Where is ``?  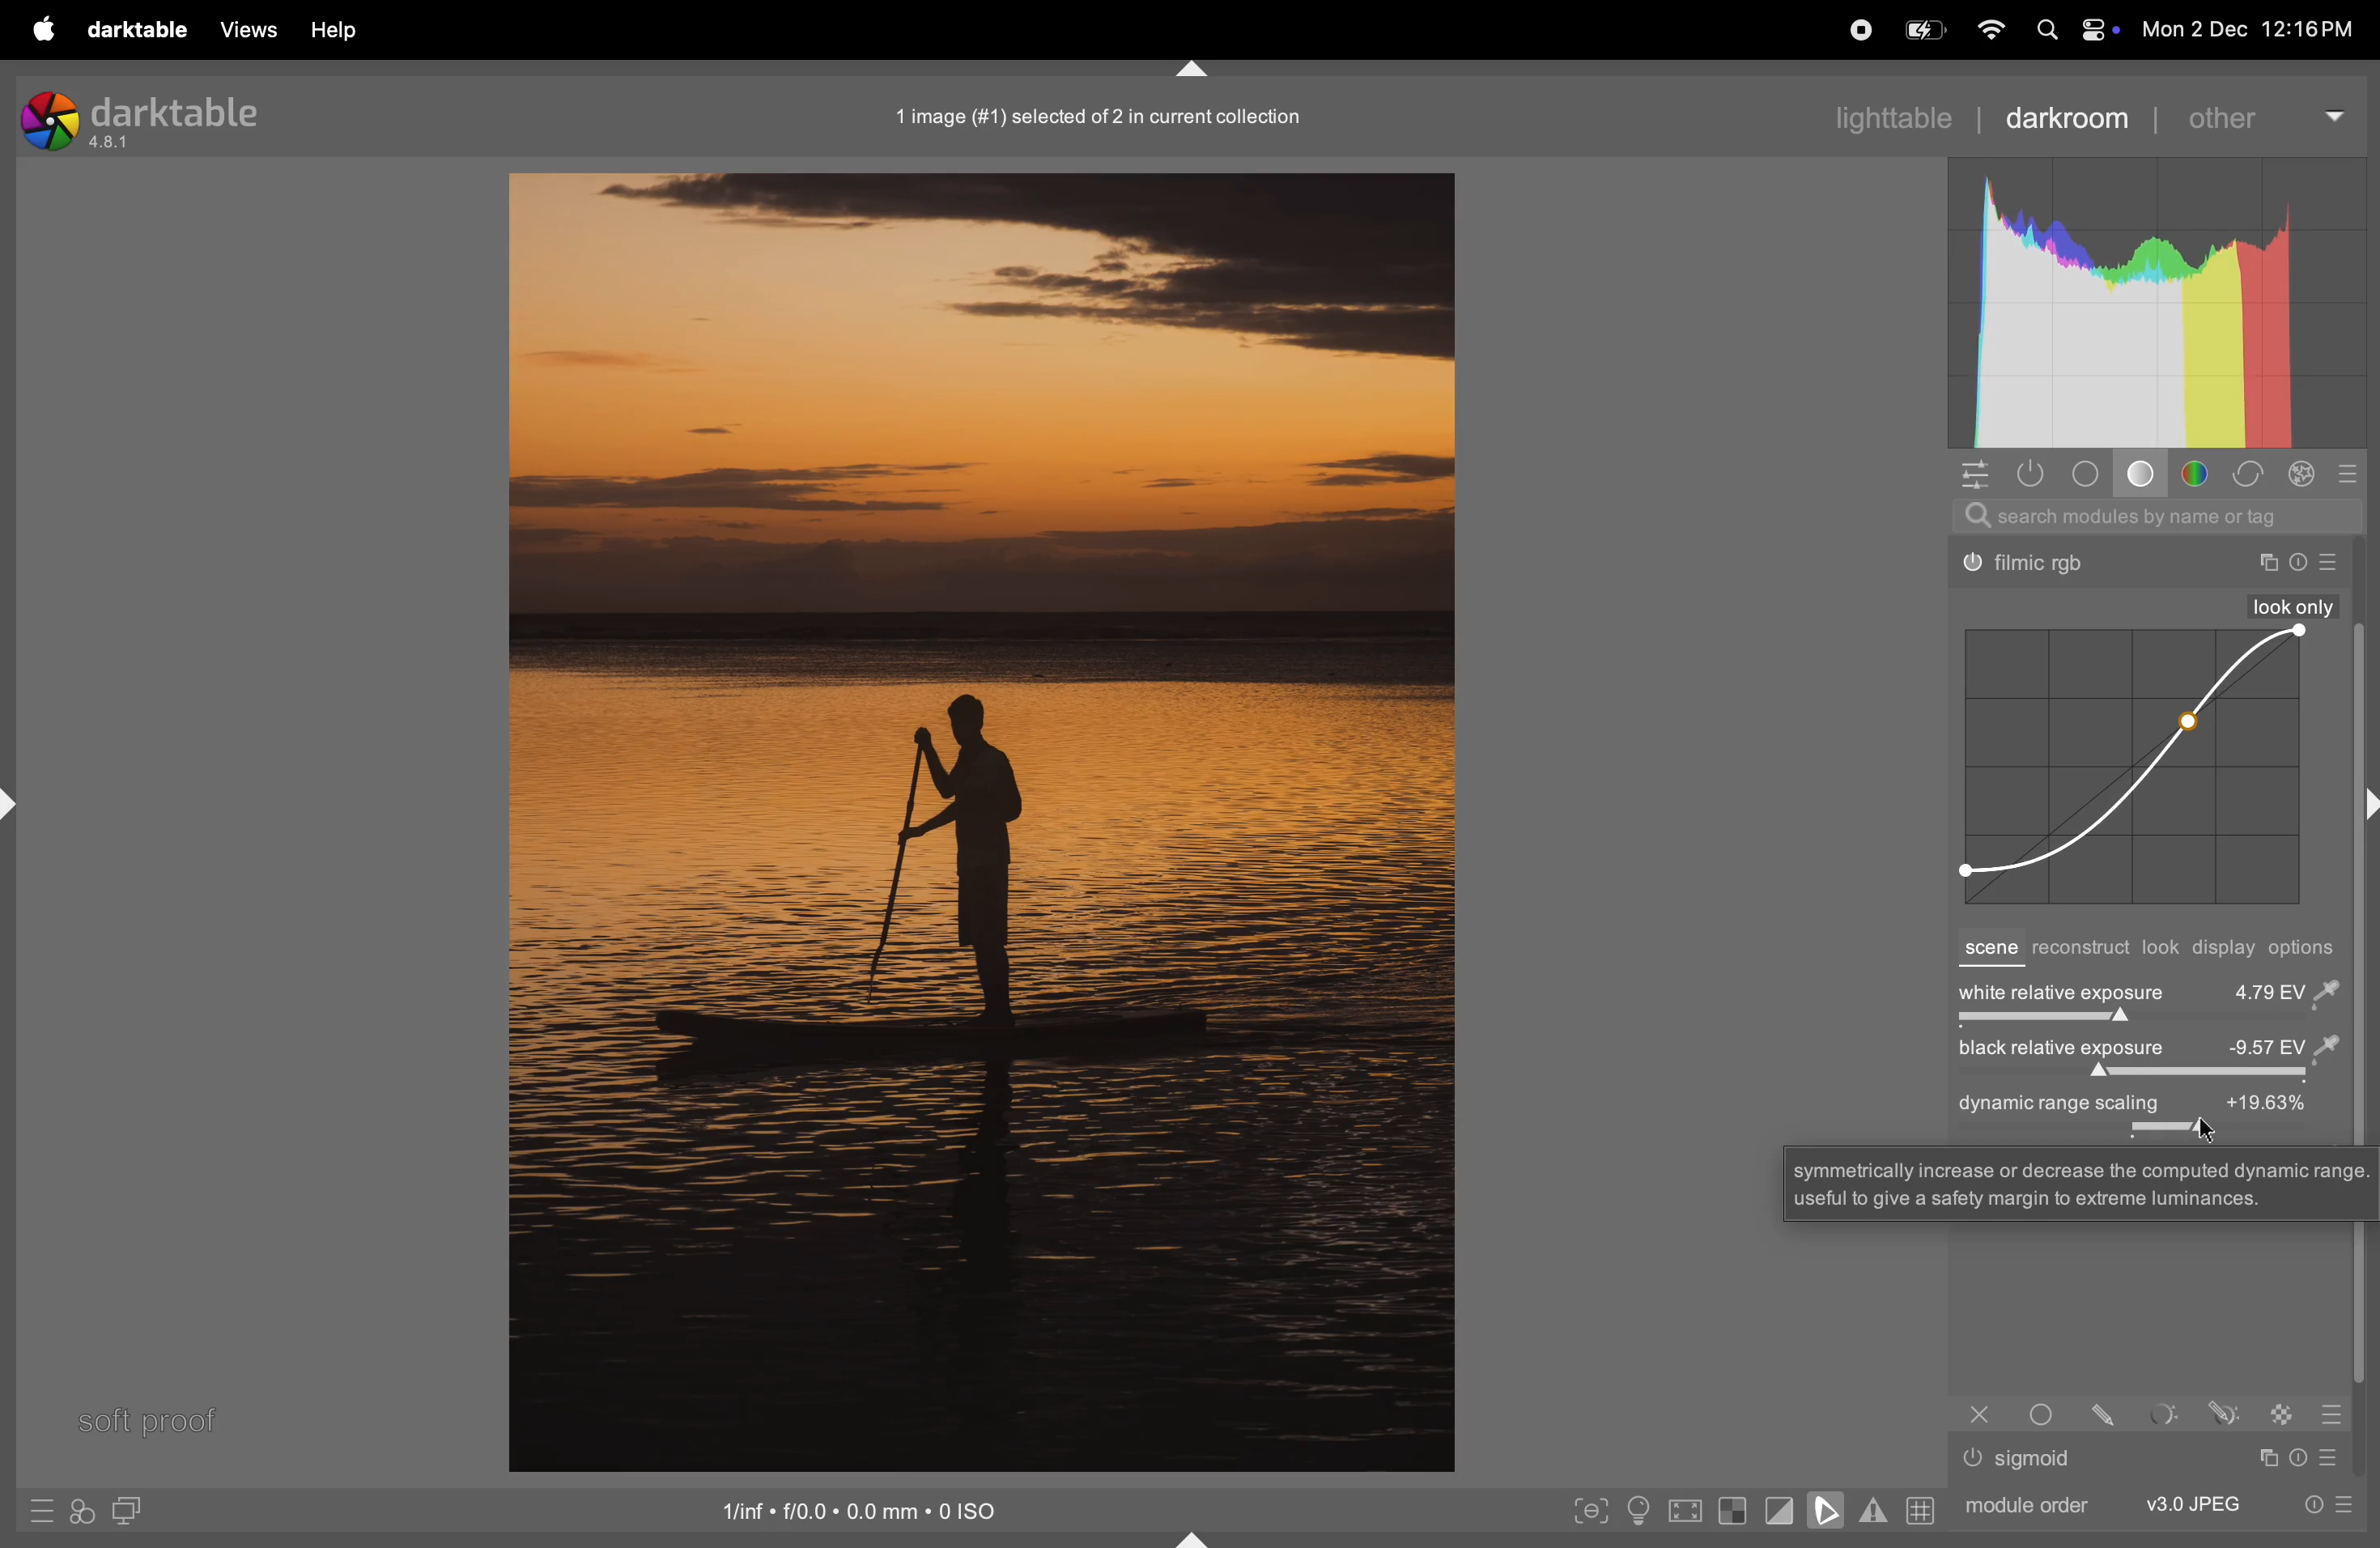
 is located at coordinates (2334, 563).